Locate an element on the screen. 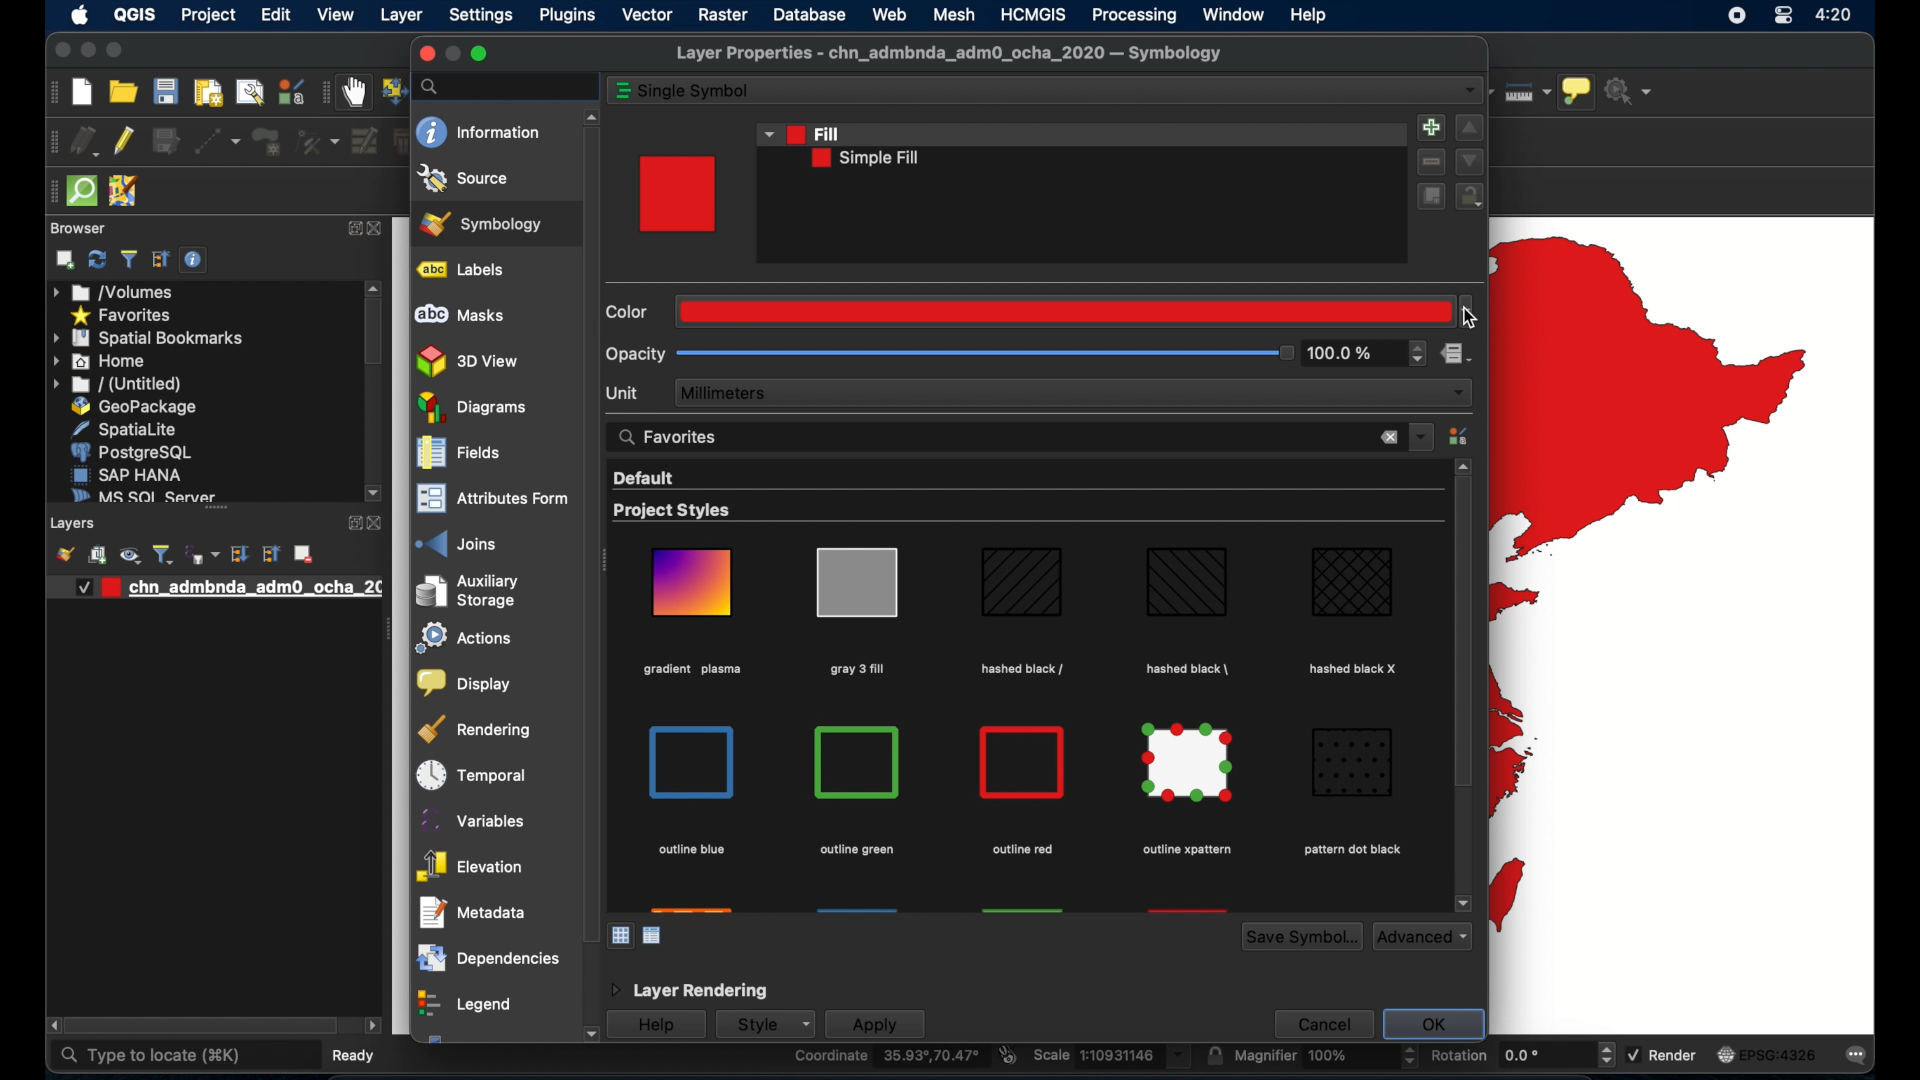 This screenshot has width=1920, height=1080. save edits is located at coordinates (167, 142).